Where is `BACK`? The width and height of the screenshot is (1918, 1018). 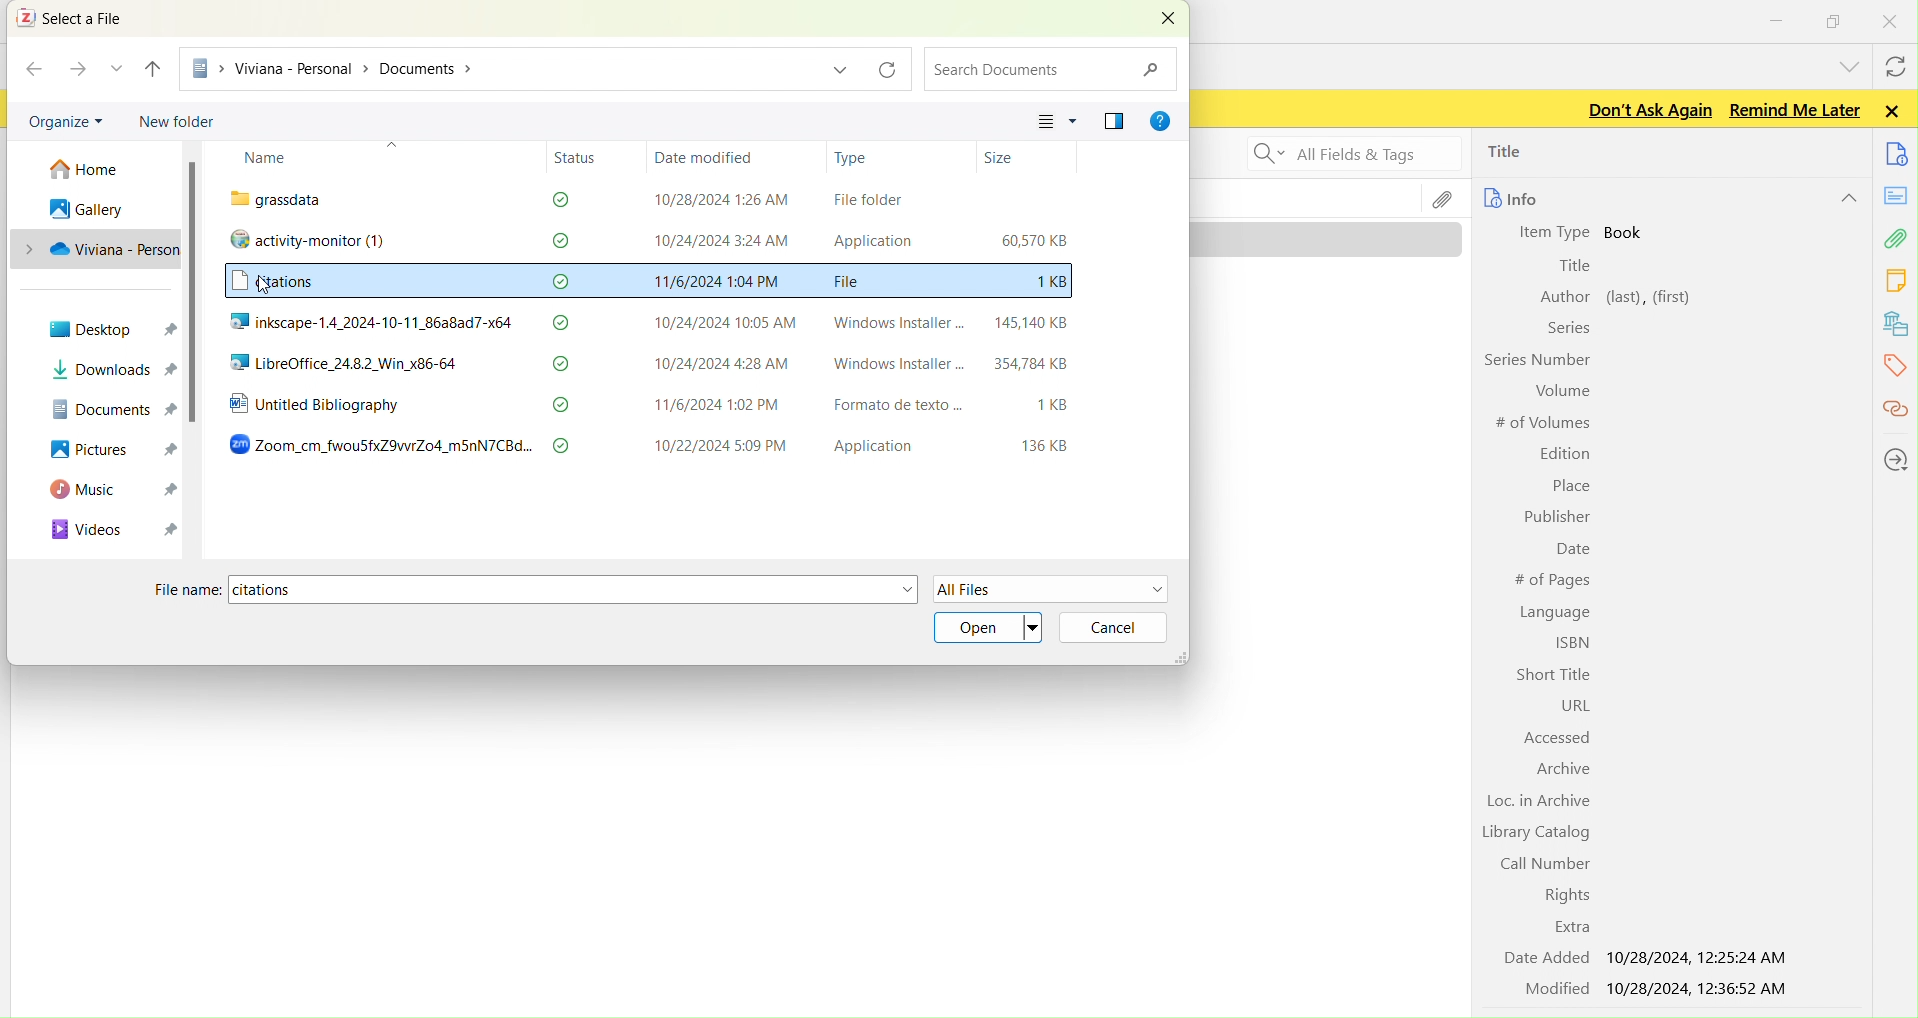
BACK is located at coordinates (34, 71).